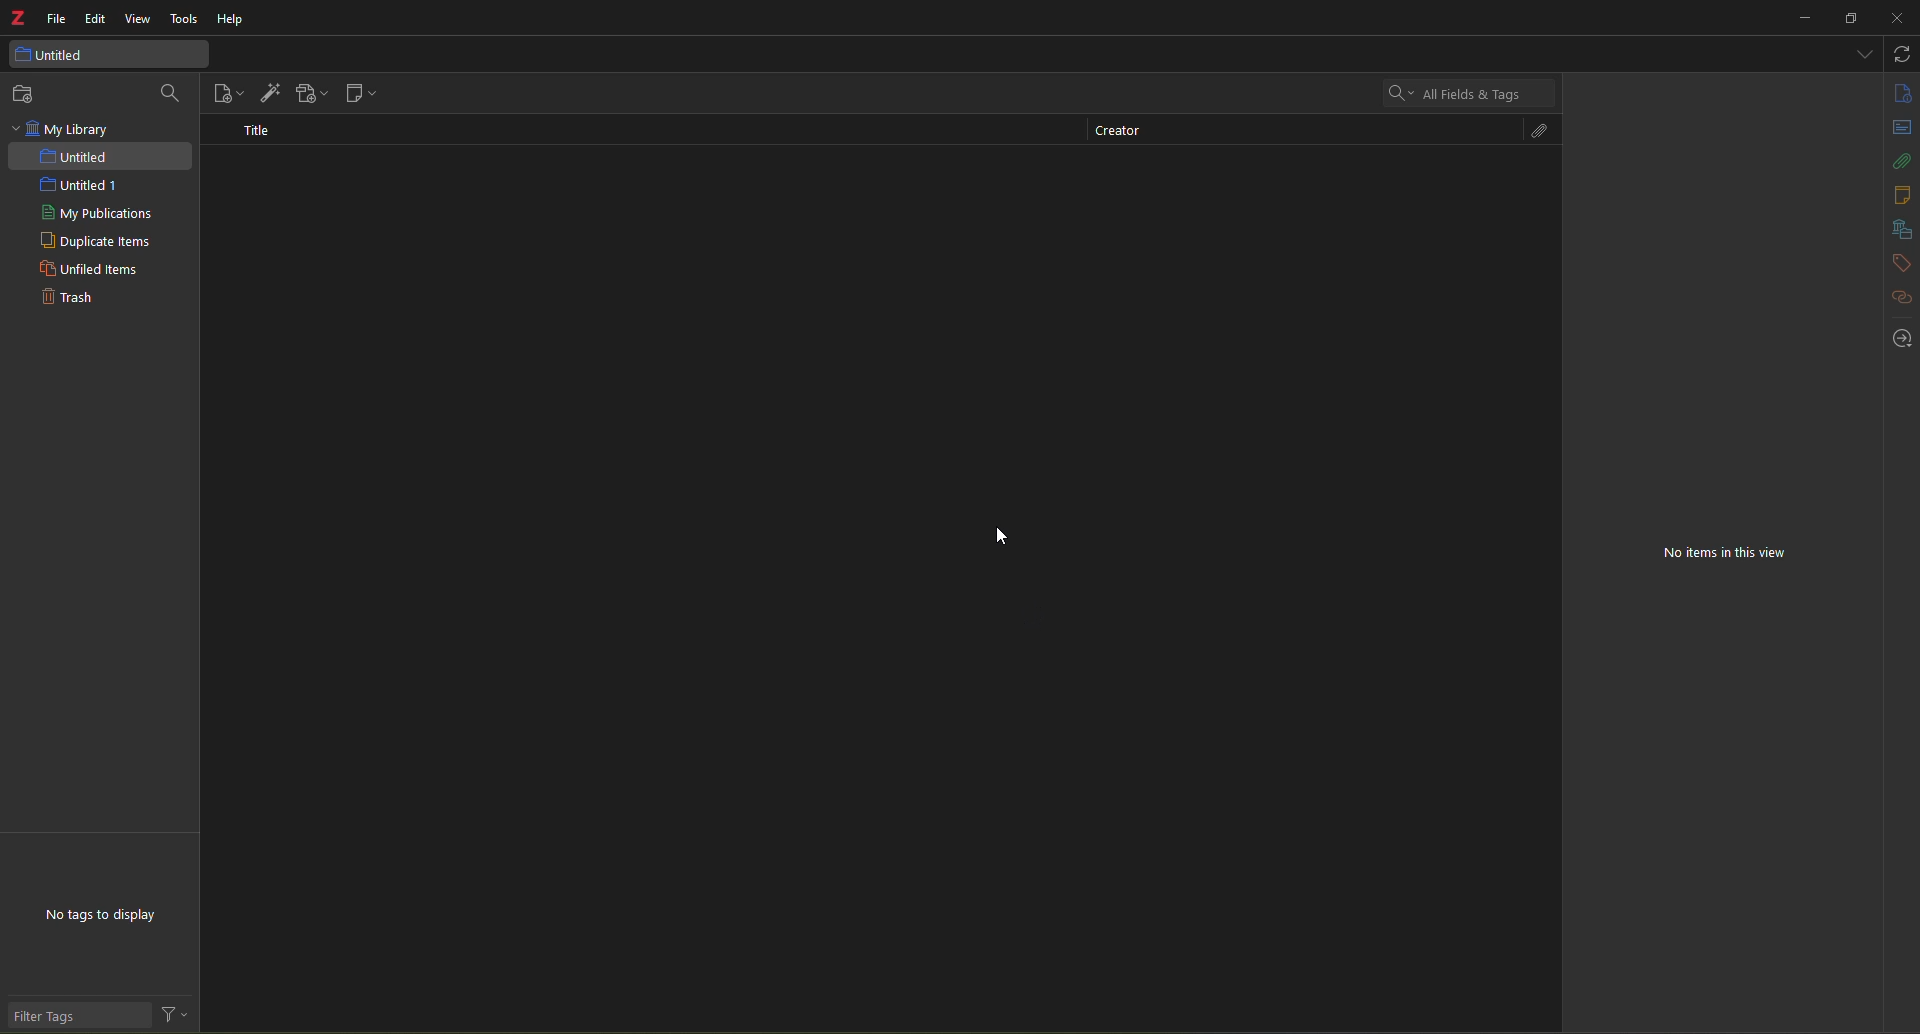 The width and height of the screenshot is (1920, 1034). Describe the element at coordinates (1870, 430) in the screenshot. I see `expand` at that location.